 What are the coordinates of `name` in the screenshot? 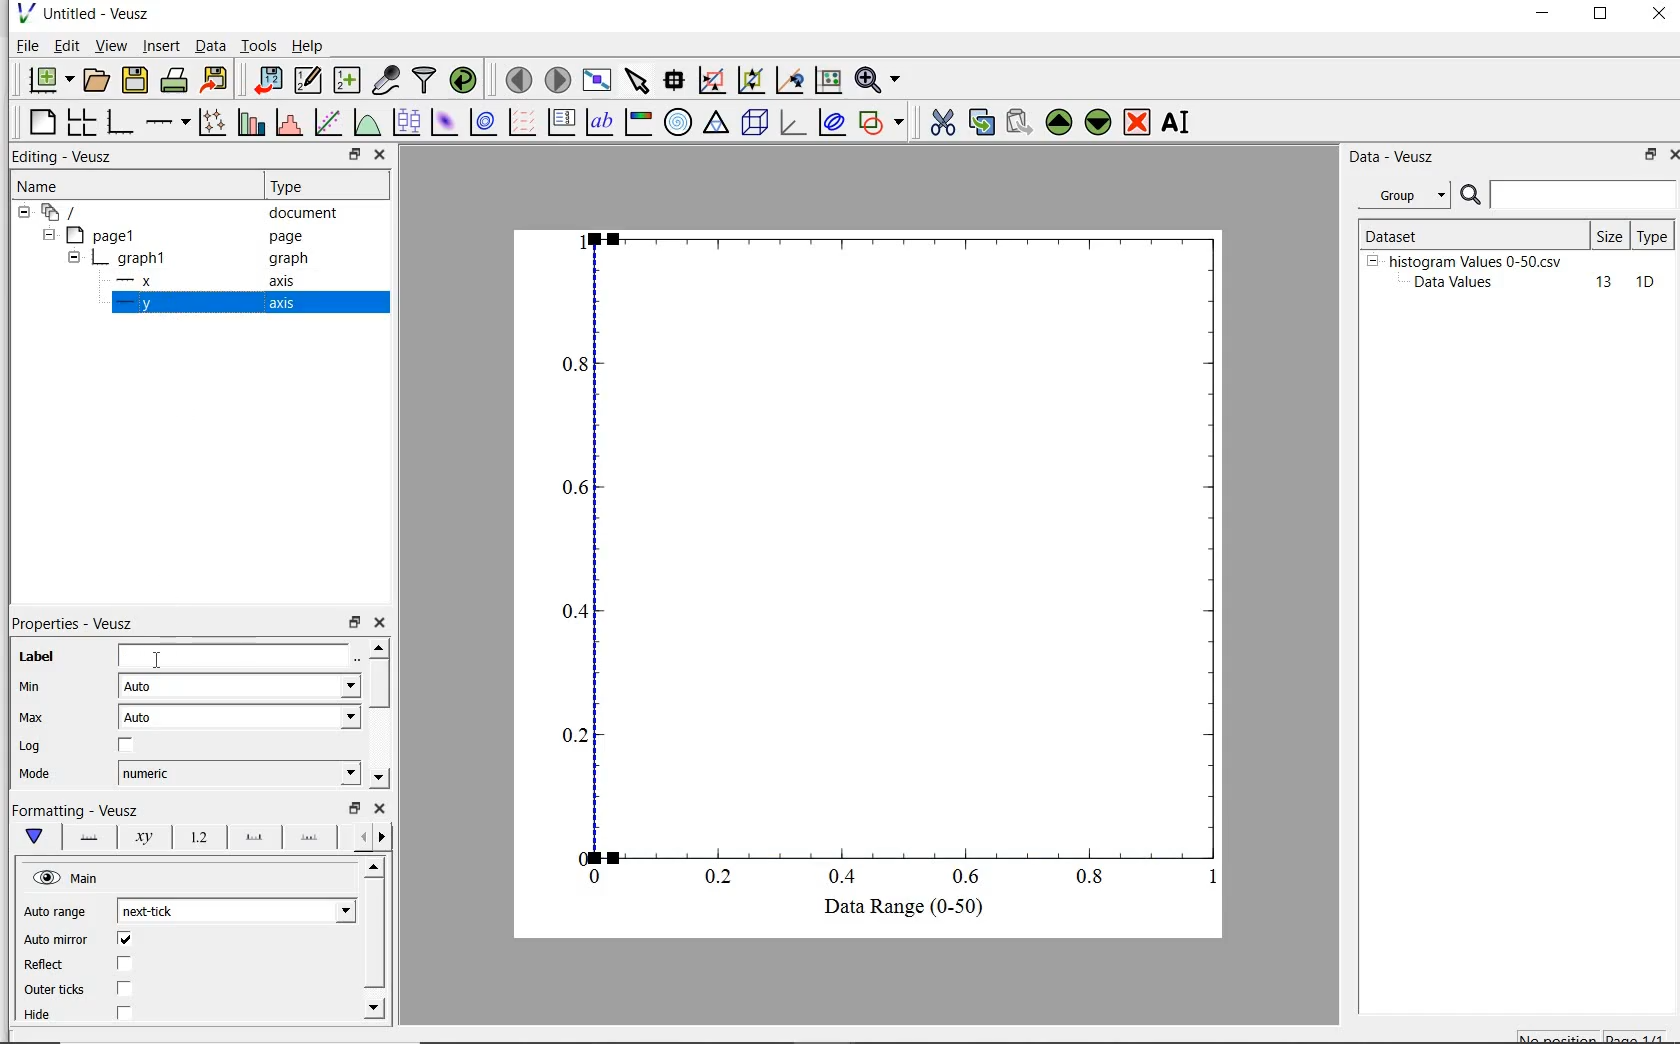 It's located at (36, 187).